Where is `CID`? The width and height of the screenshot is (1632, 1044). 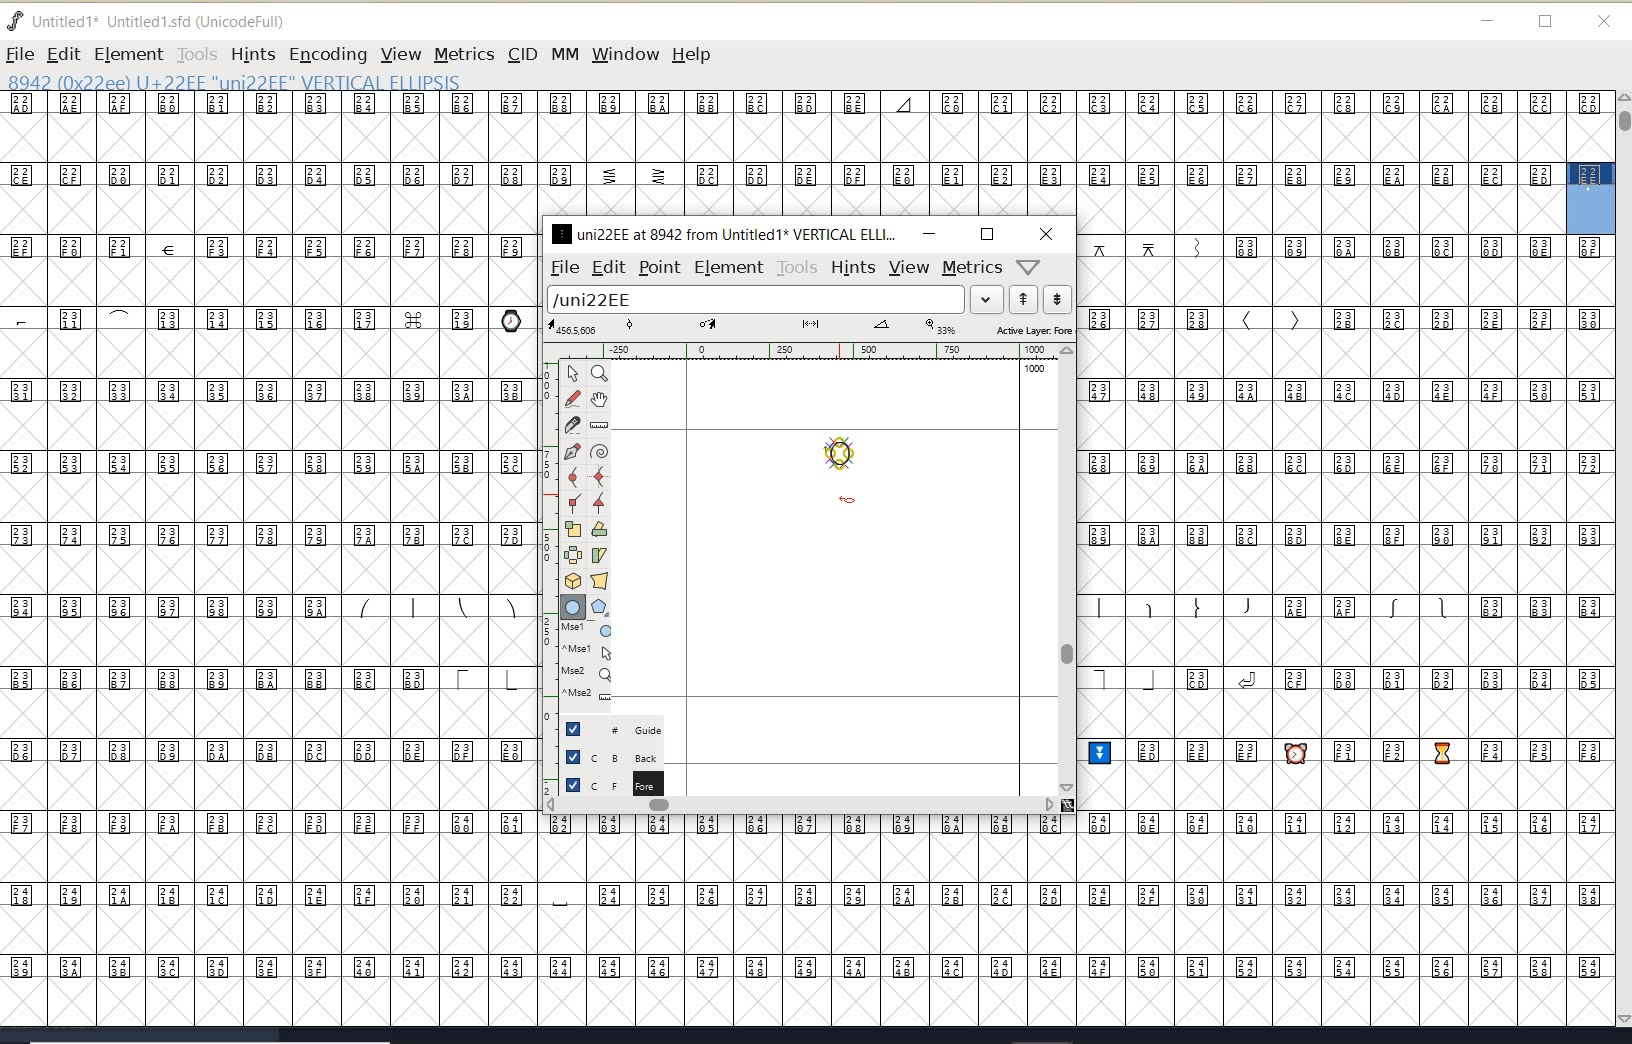 CID is located at coordinates (521, 54).